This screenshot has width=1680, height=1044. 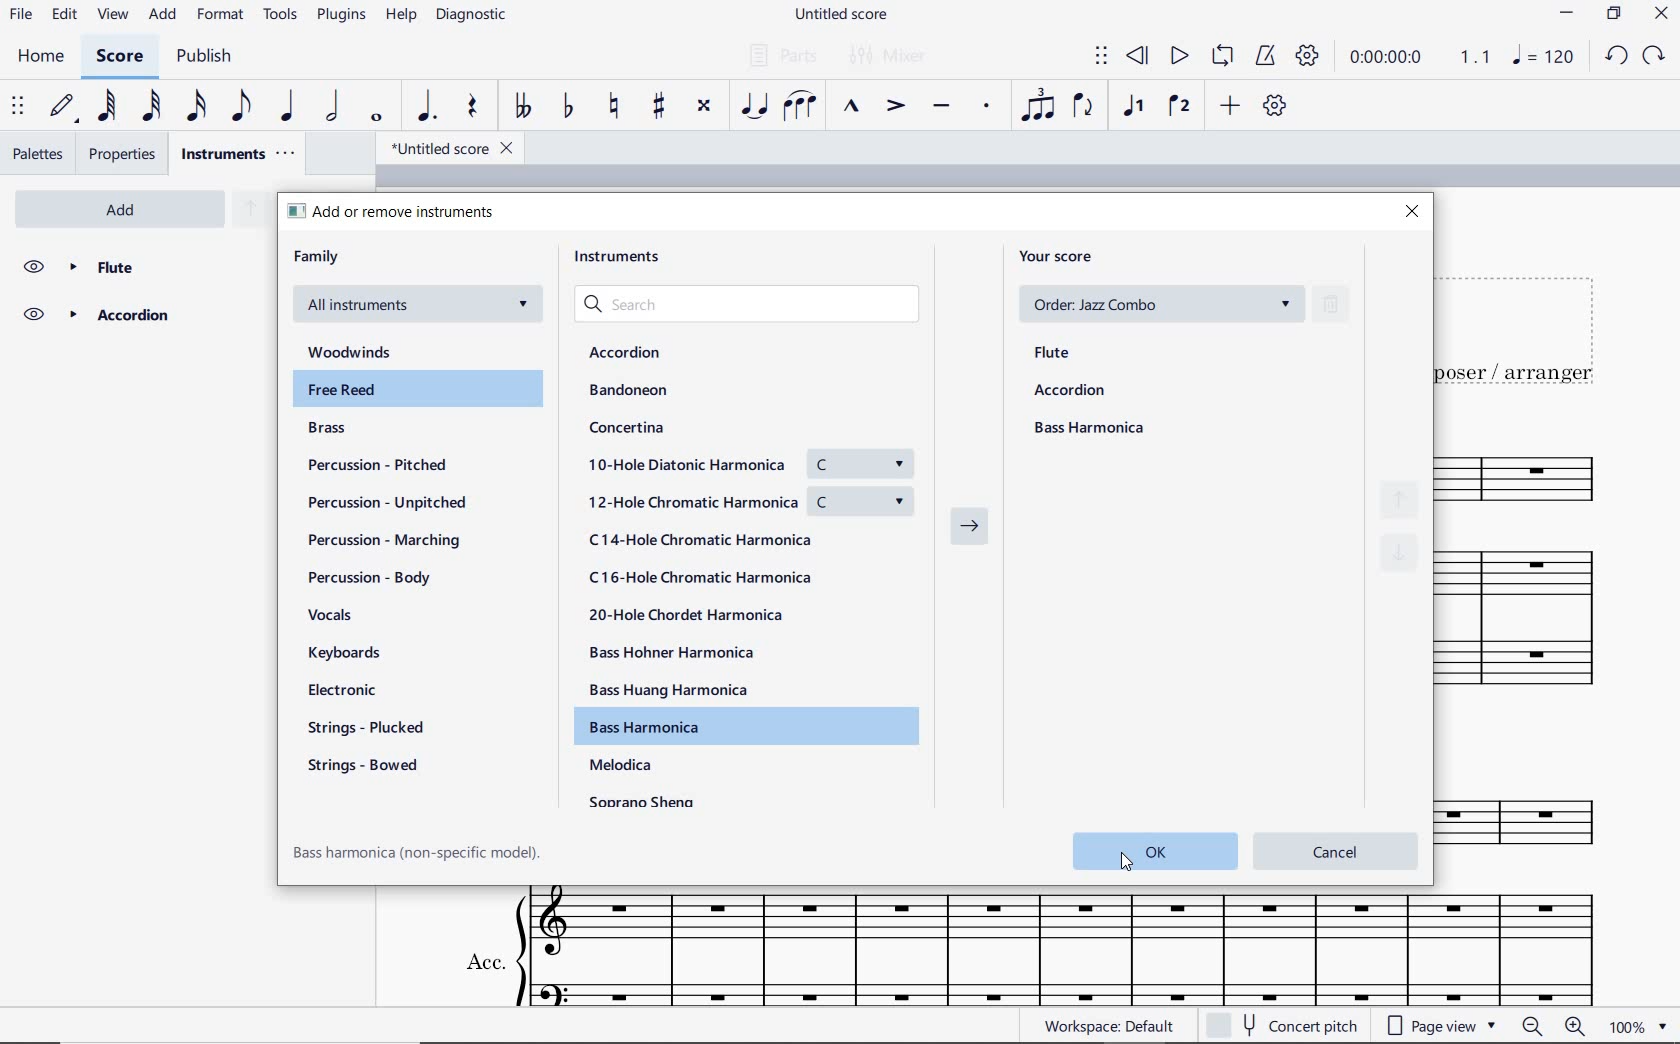 I want to click on add or remove instruments, so click(x=395, y=212).